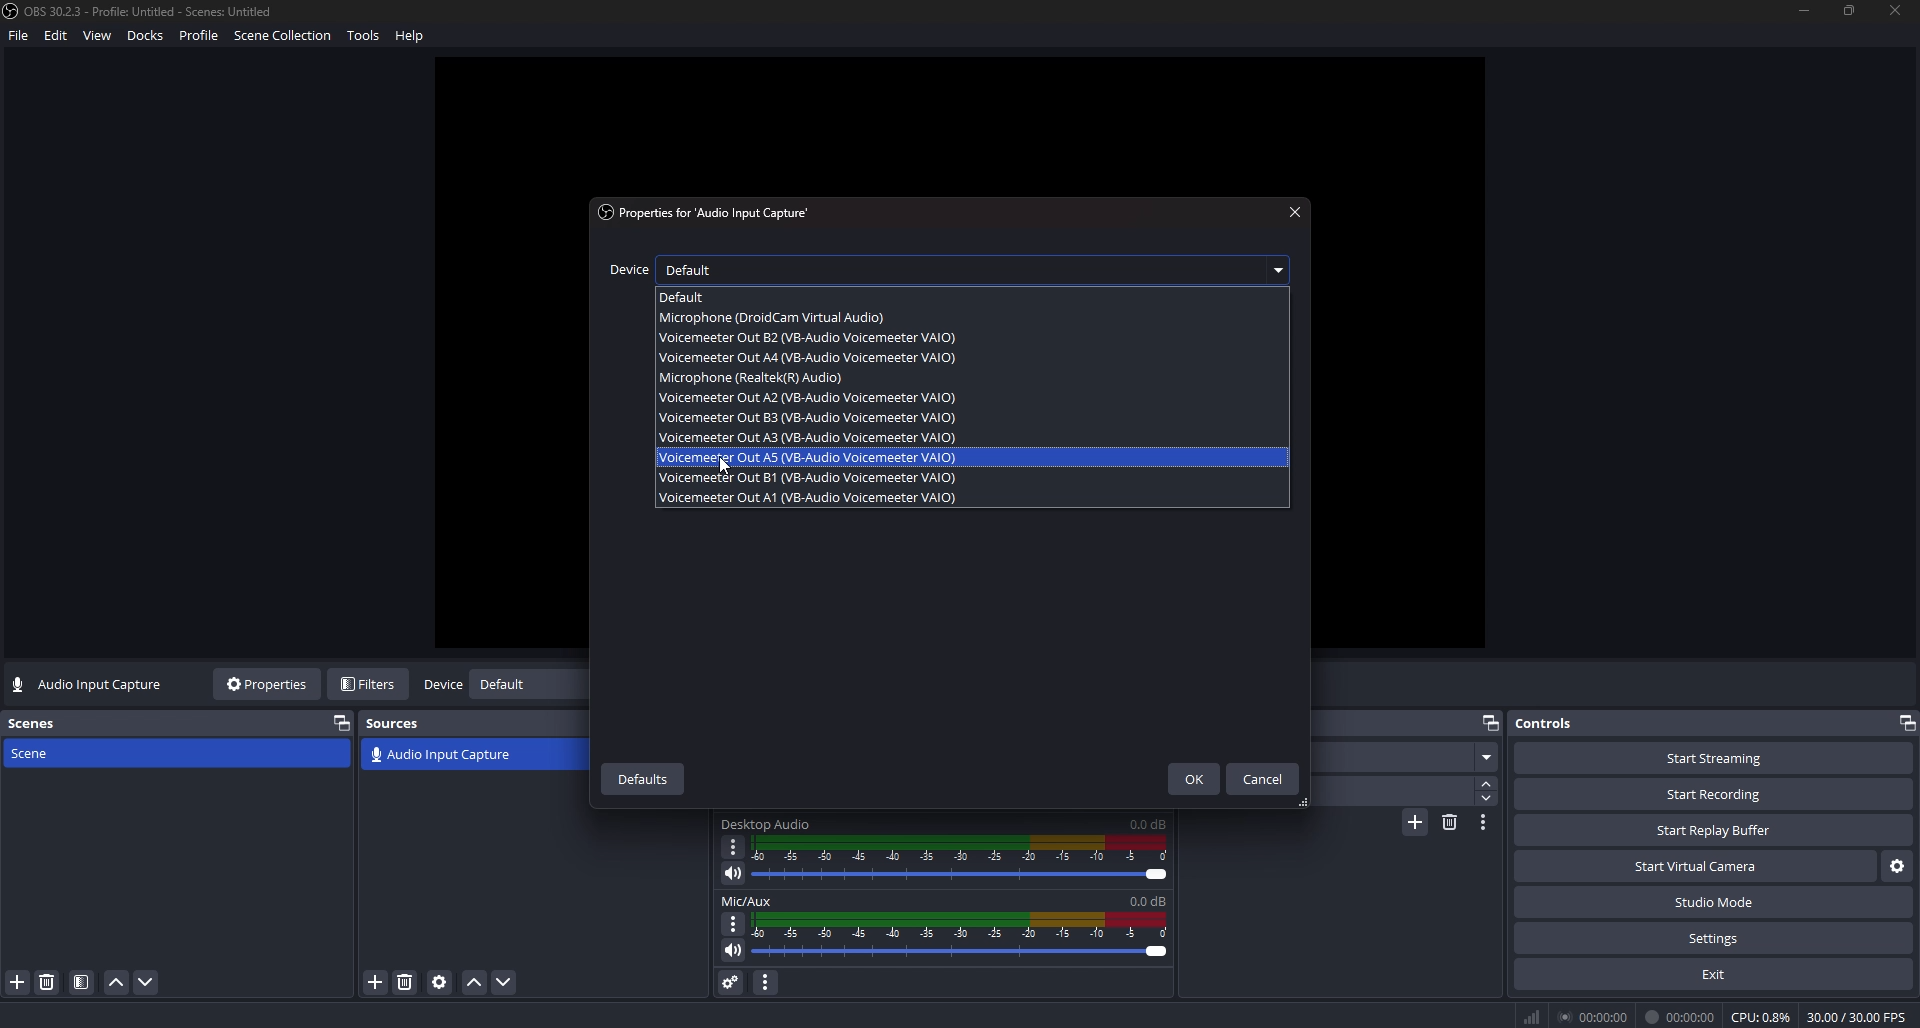  Describe the element at coordinates (1682, 1016) in the screenshot. I see `I it` at that location.